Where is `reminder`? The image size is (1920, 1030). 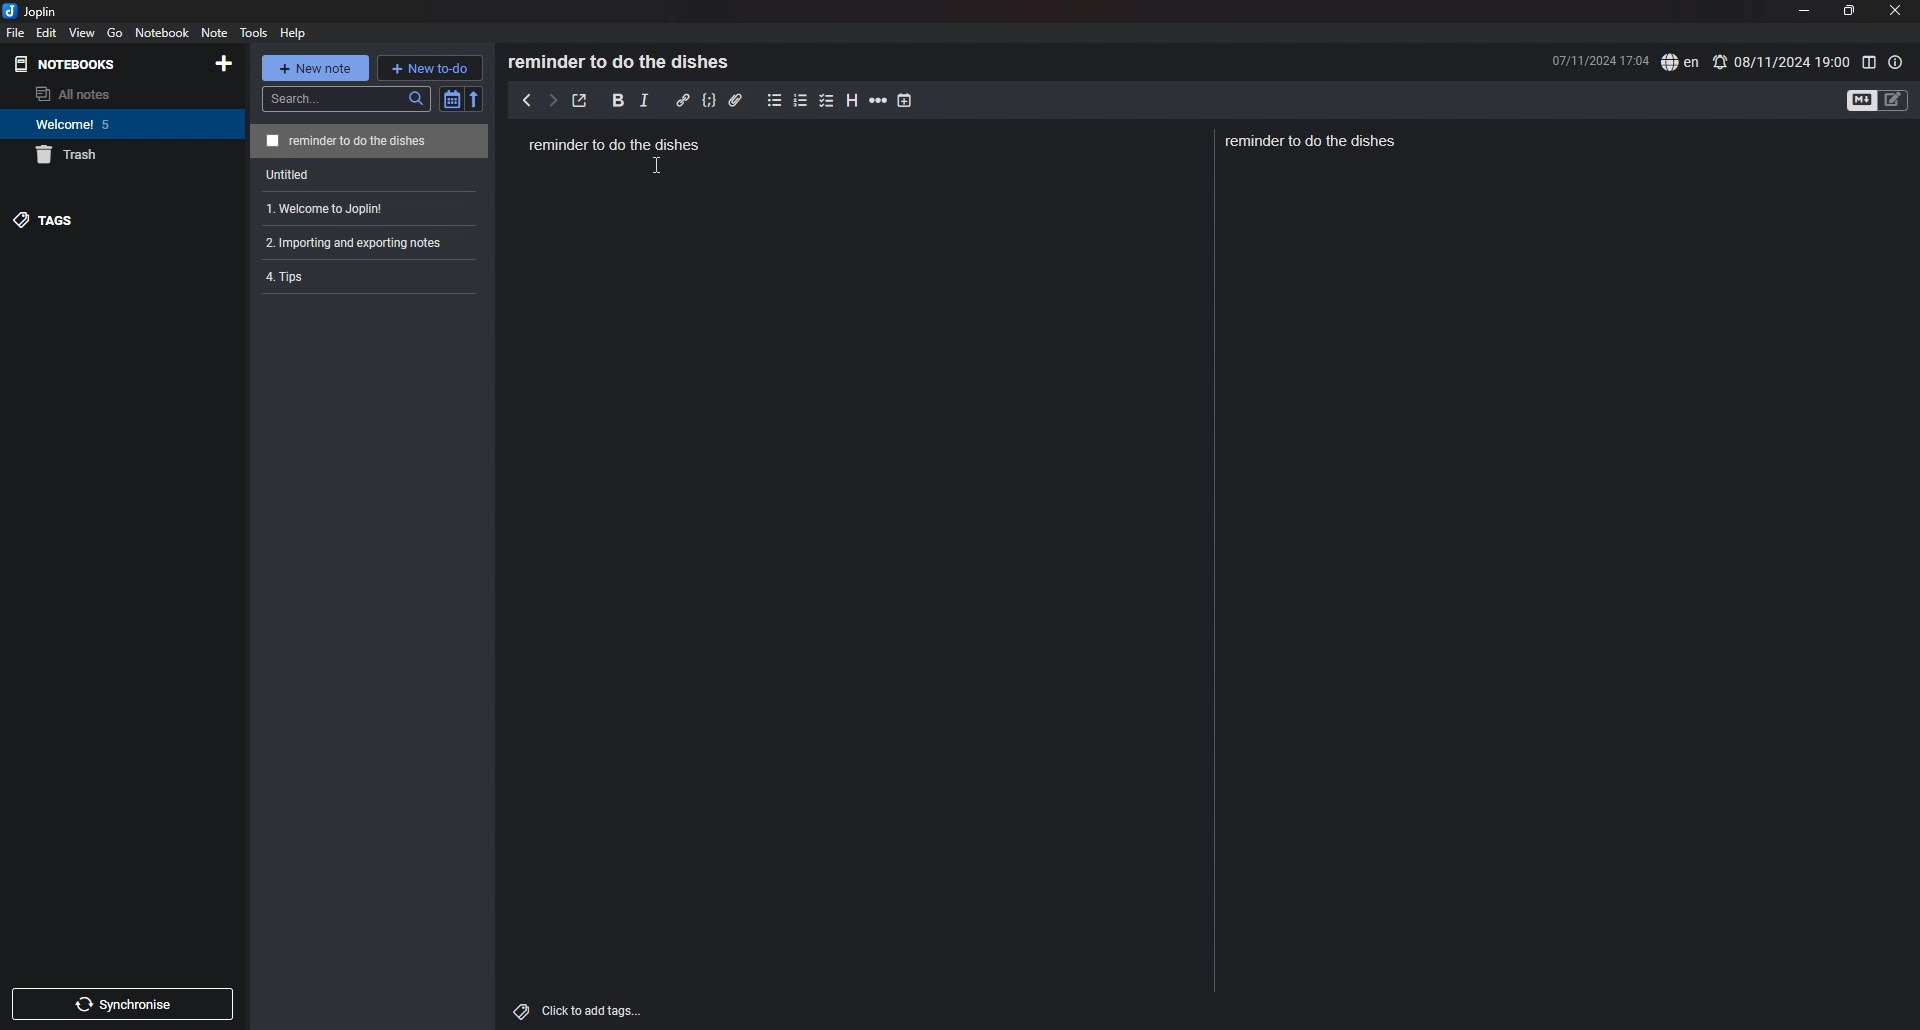
reminder is located at coordinates (1311, 139).